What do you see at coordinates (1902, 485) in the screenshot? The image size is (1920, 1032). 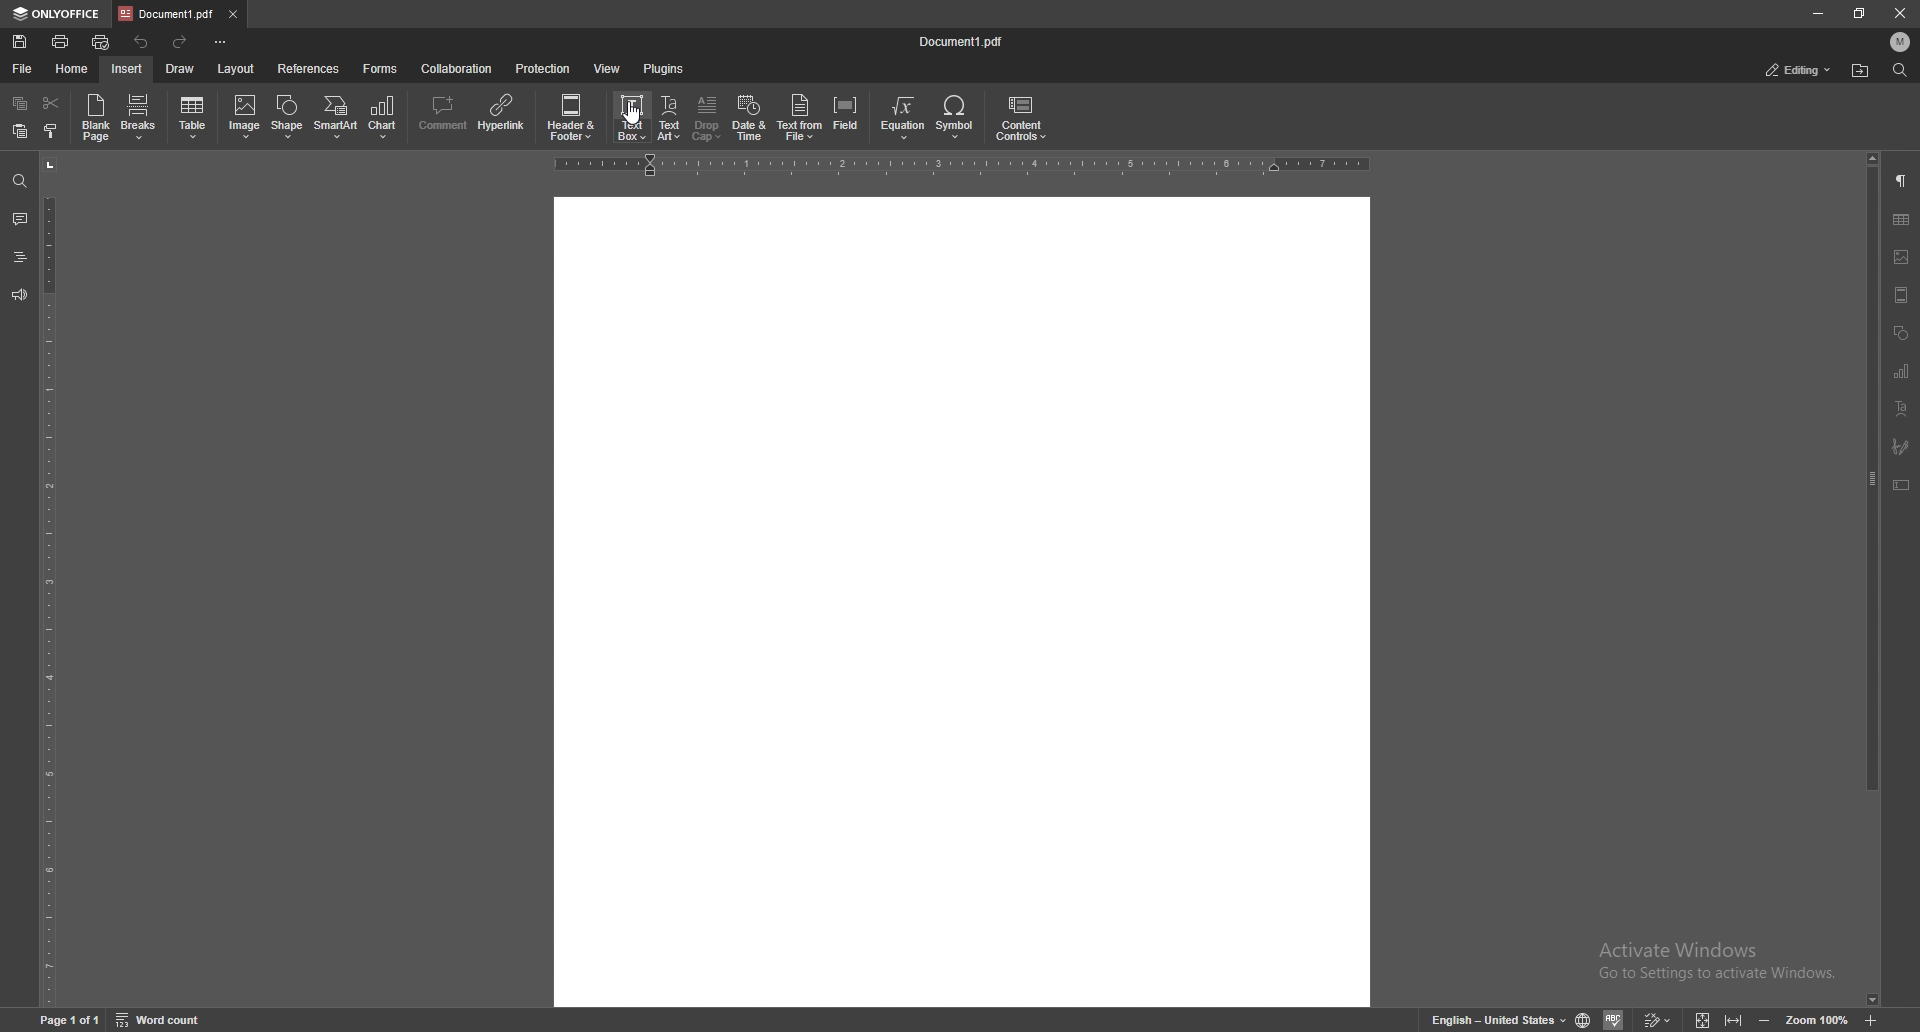 I see `text box` at bounding box center [1902, 485].